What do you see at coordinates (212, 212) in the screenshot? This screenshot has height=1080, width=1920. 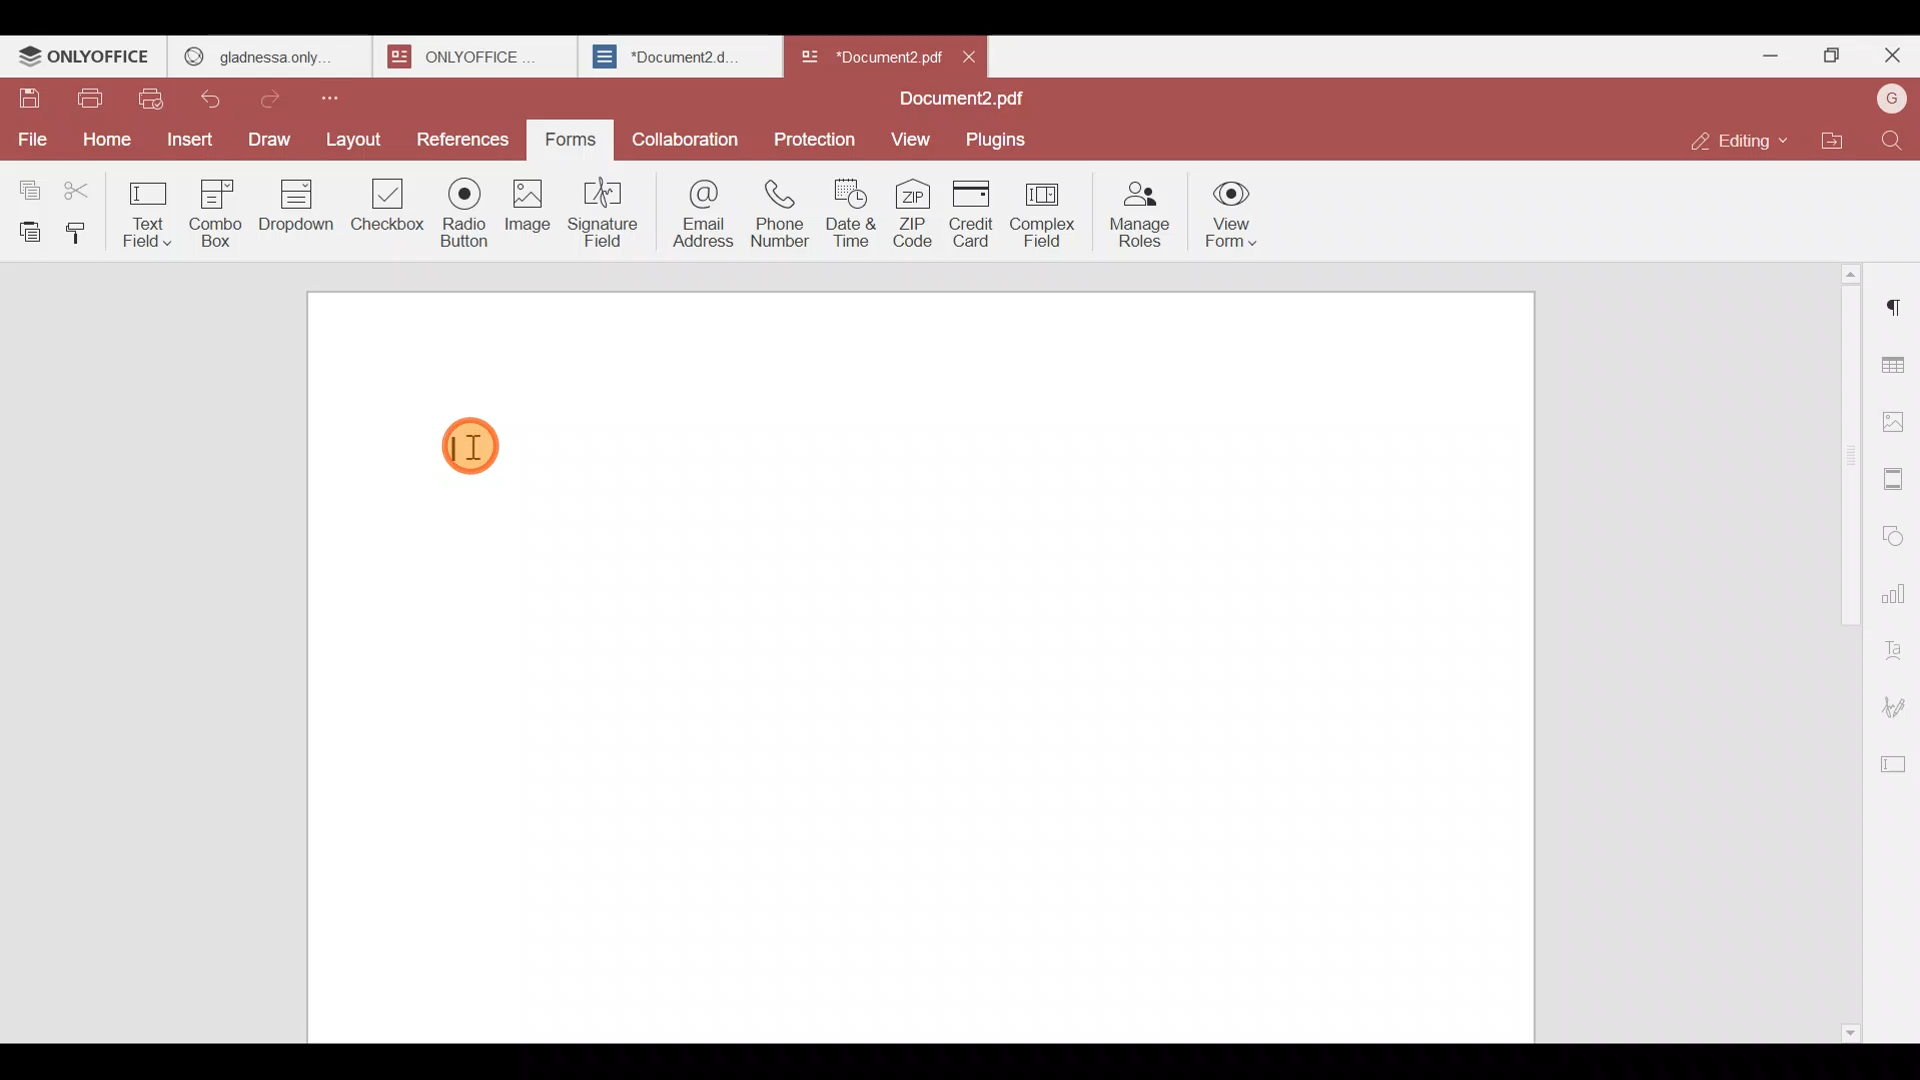 I see `Combo box` at bounding box center [212, 212].